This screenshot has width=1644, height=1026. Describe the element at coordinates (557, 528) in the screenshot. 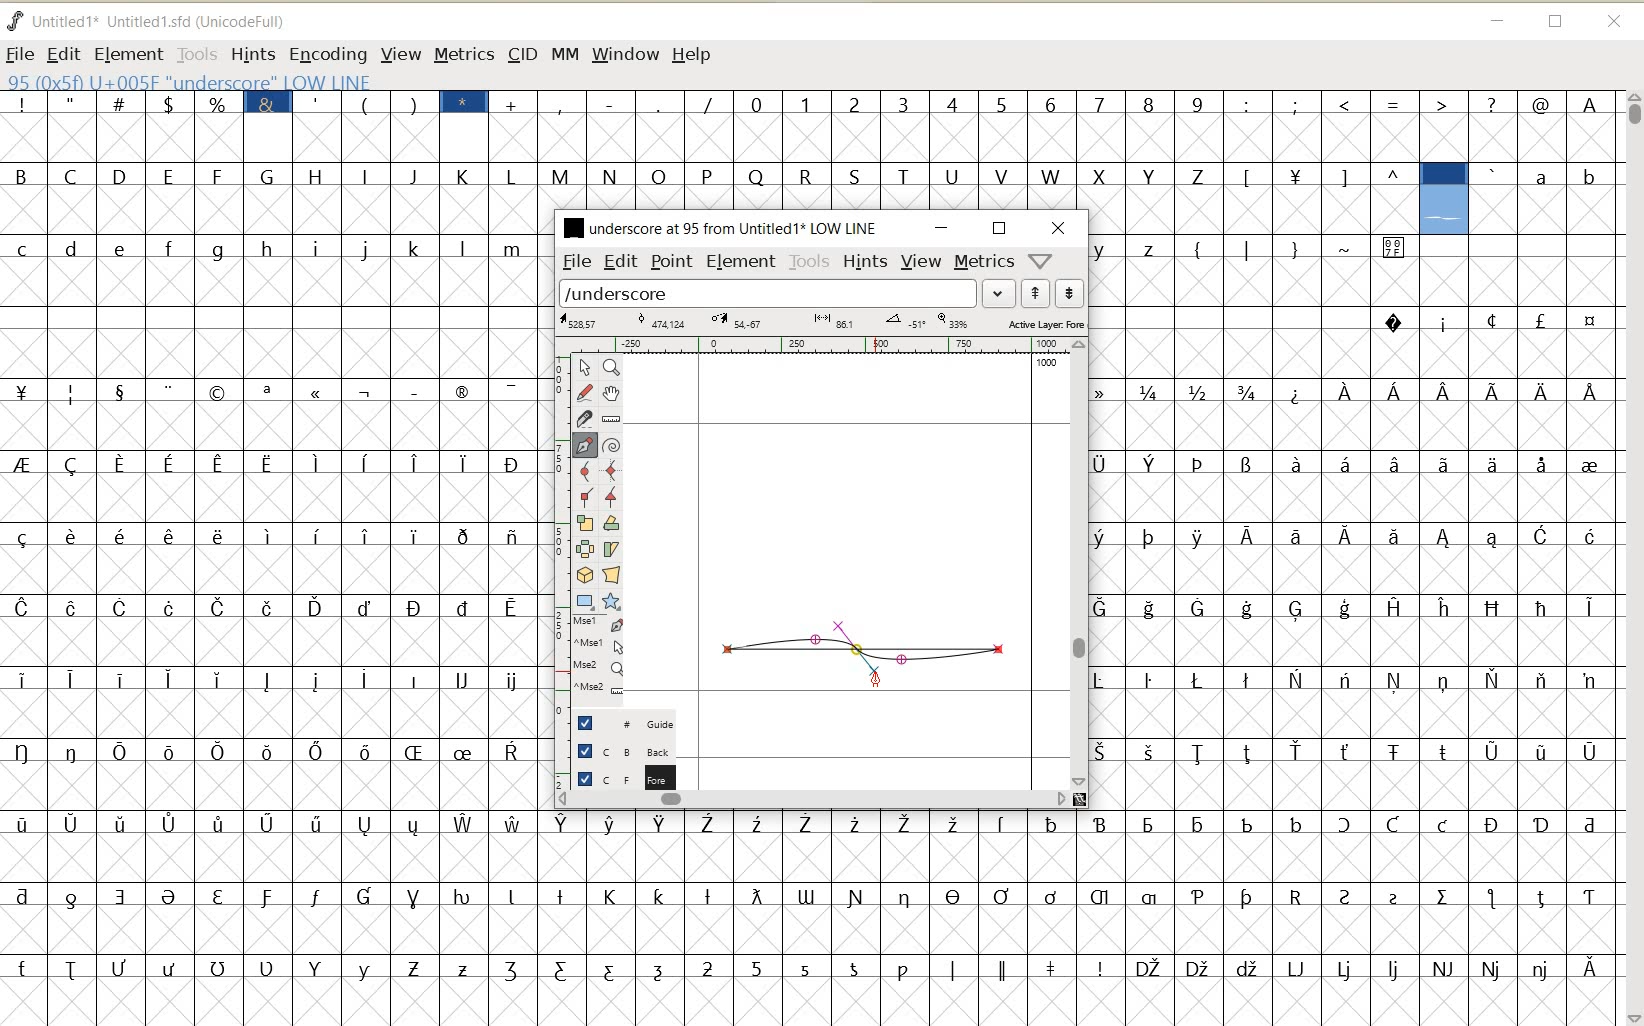

I see `SCALE` at that location.